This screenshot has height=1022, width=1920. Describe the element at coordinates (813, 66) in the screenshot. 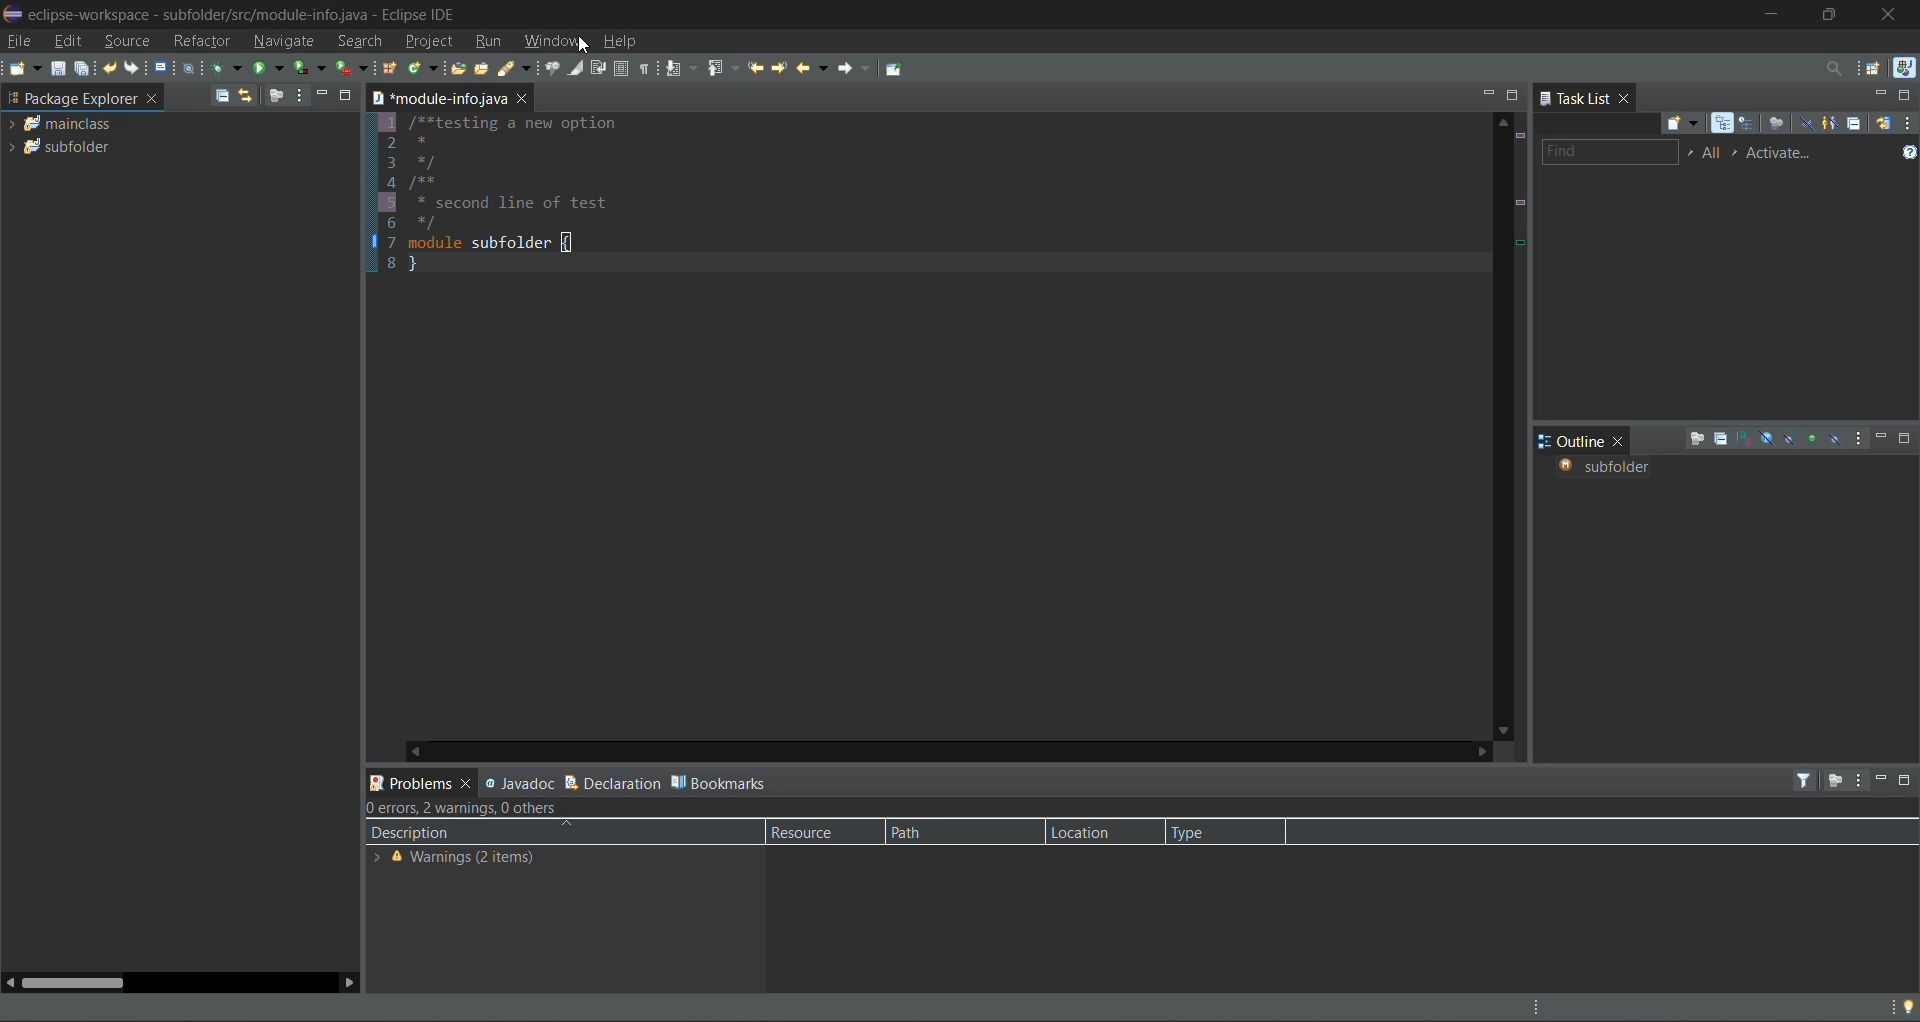

I see `back` at that location.